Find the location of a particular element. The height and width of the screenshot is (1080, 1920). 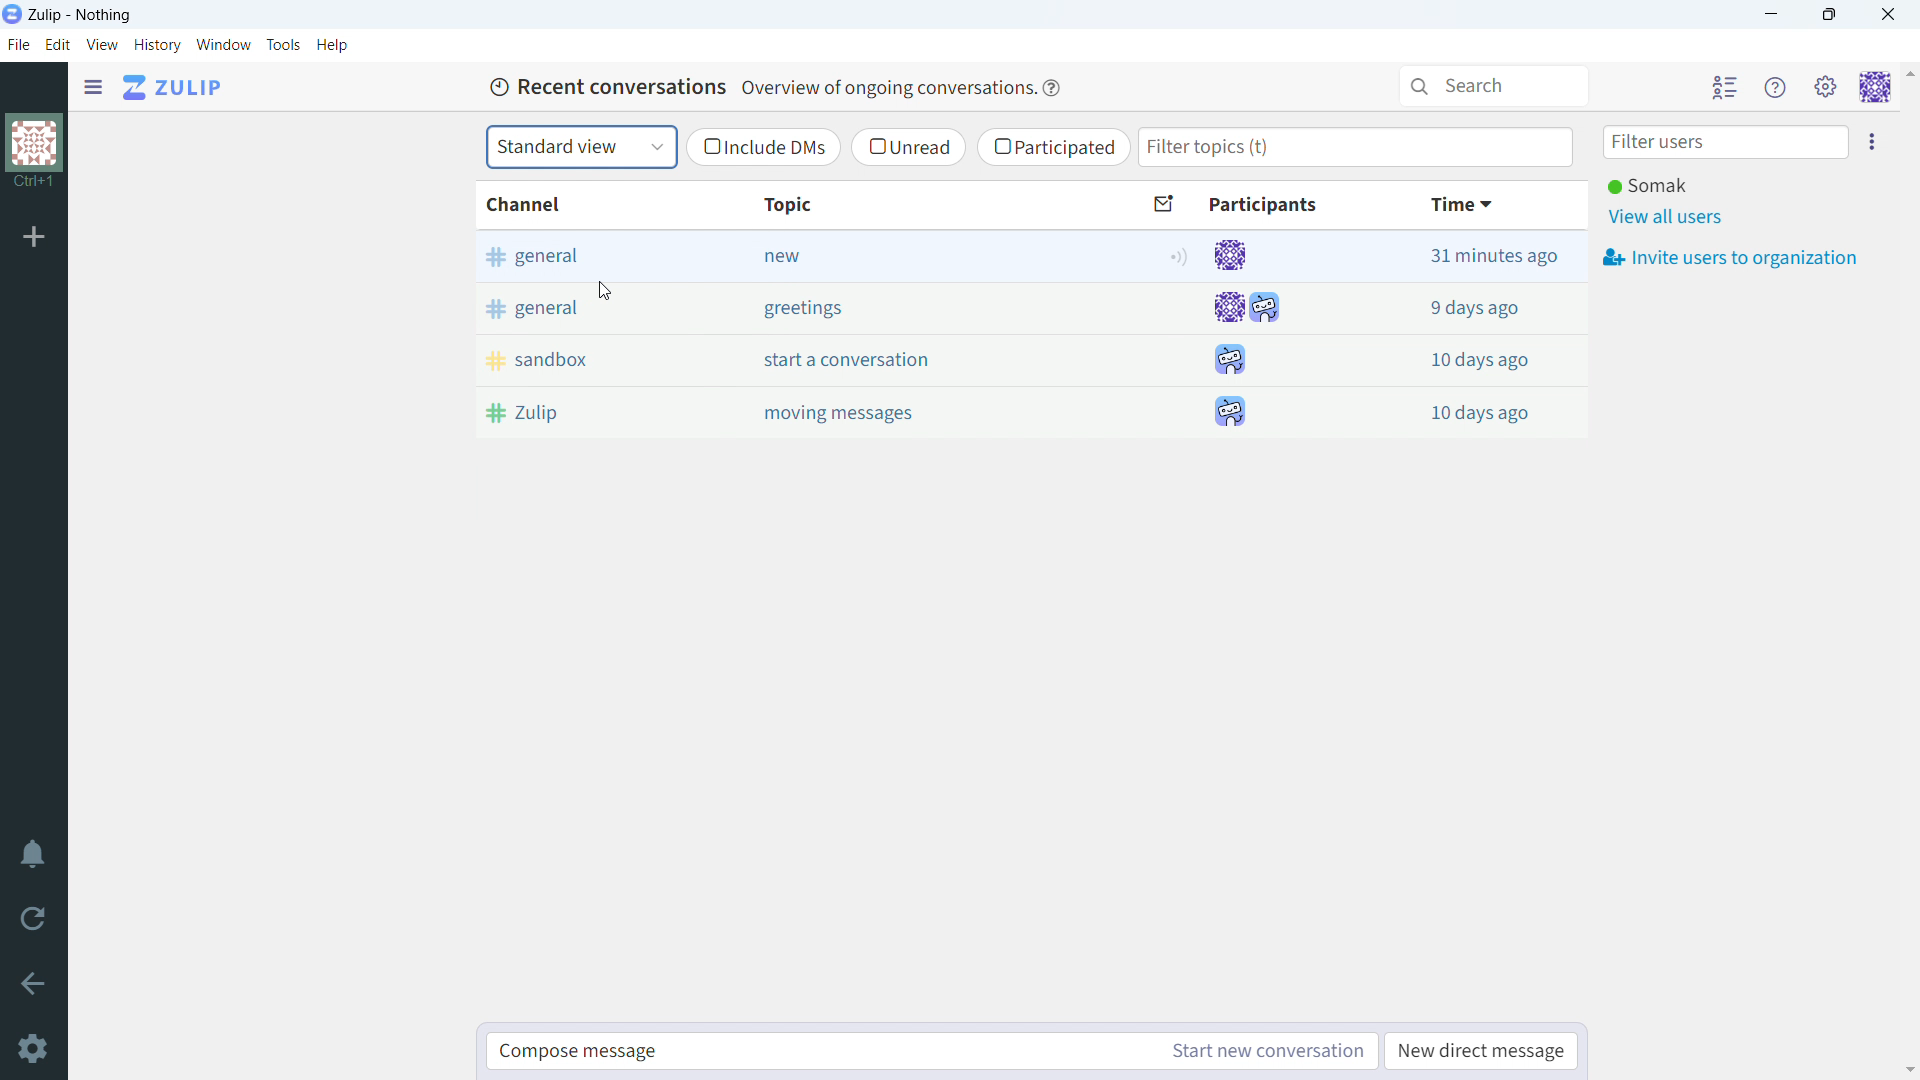

include DMs is located at coordinates (762, 148).